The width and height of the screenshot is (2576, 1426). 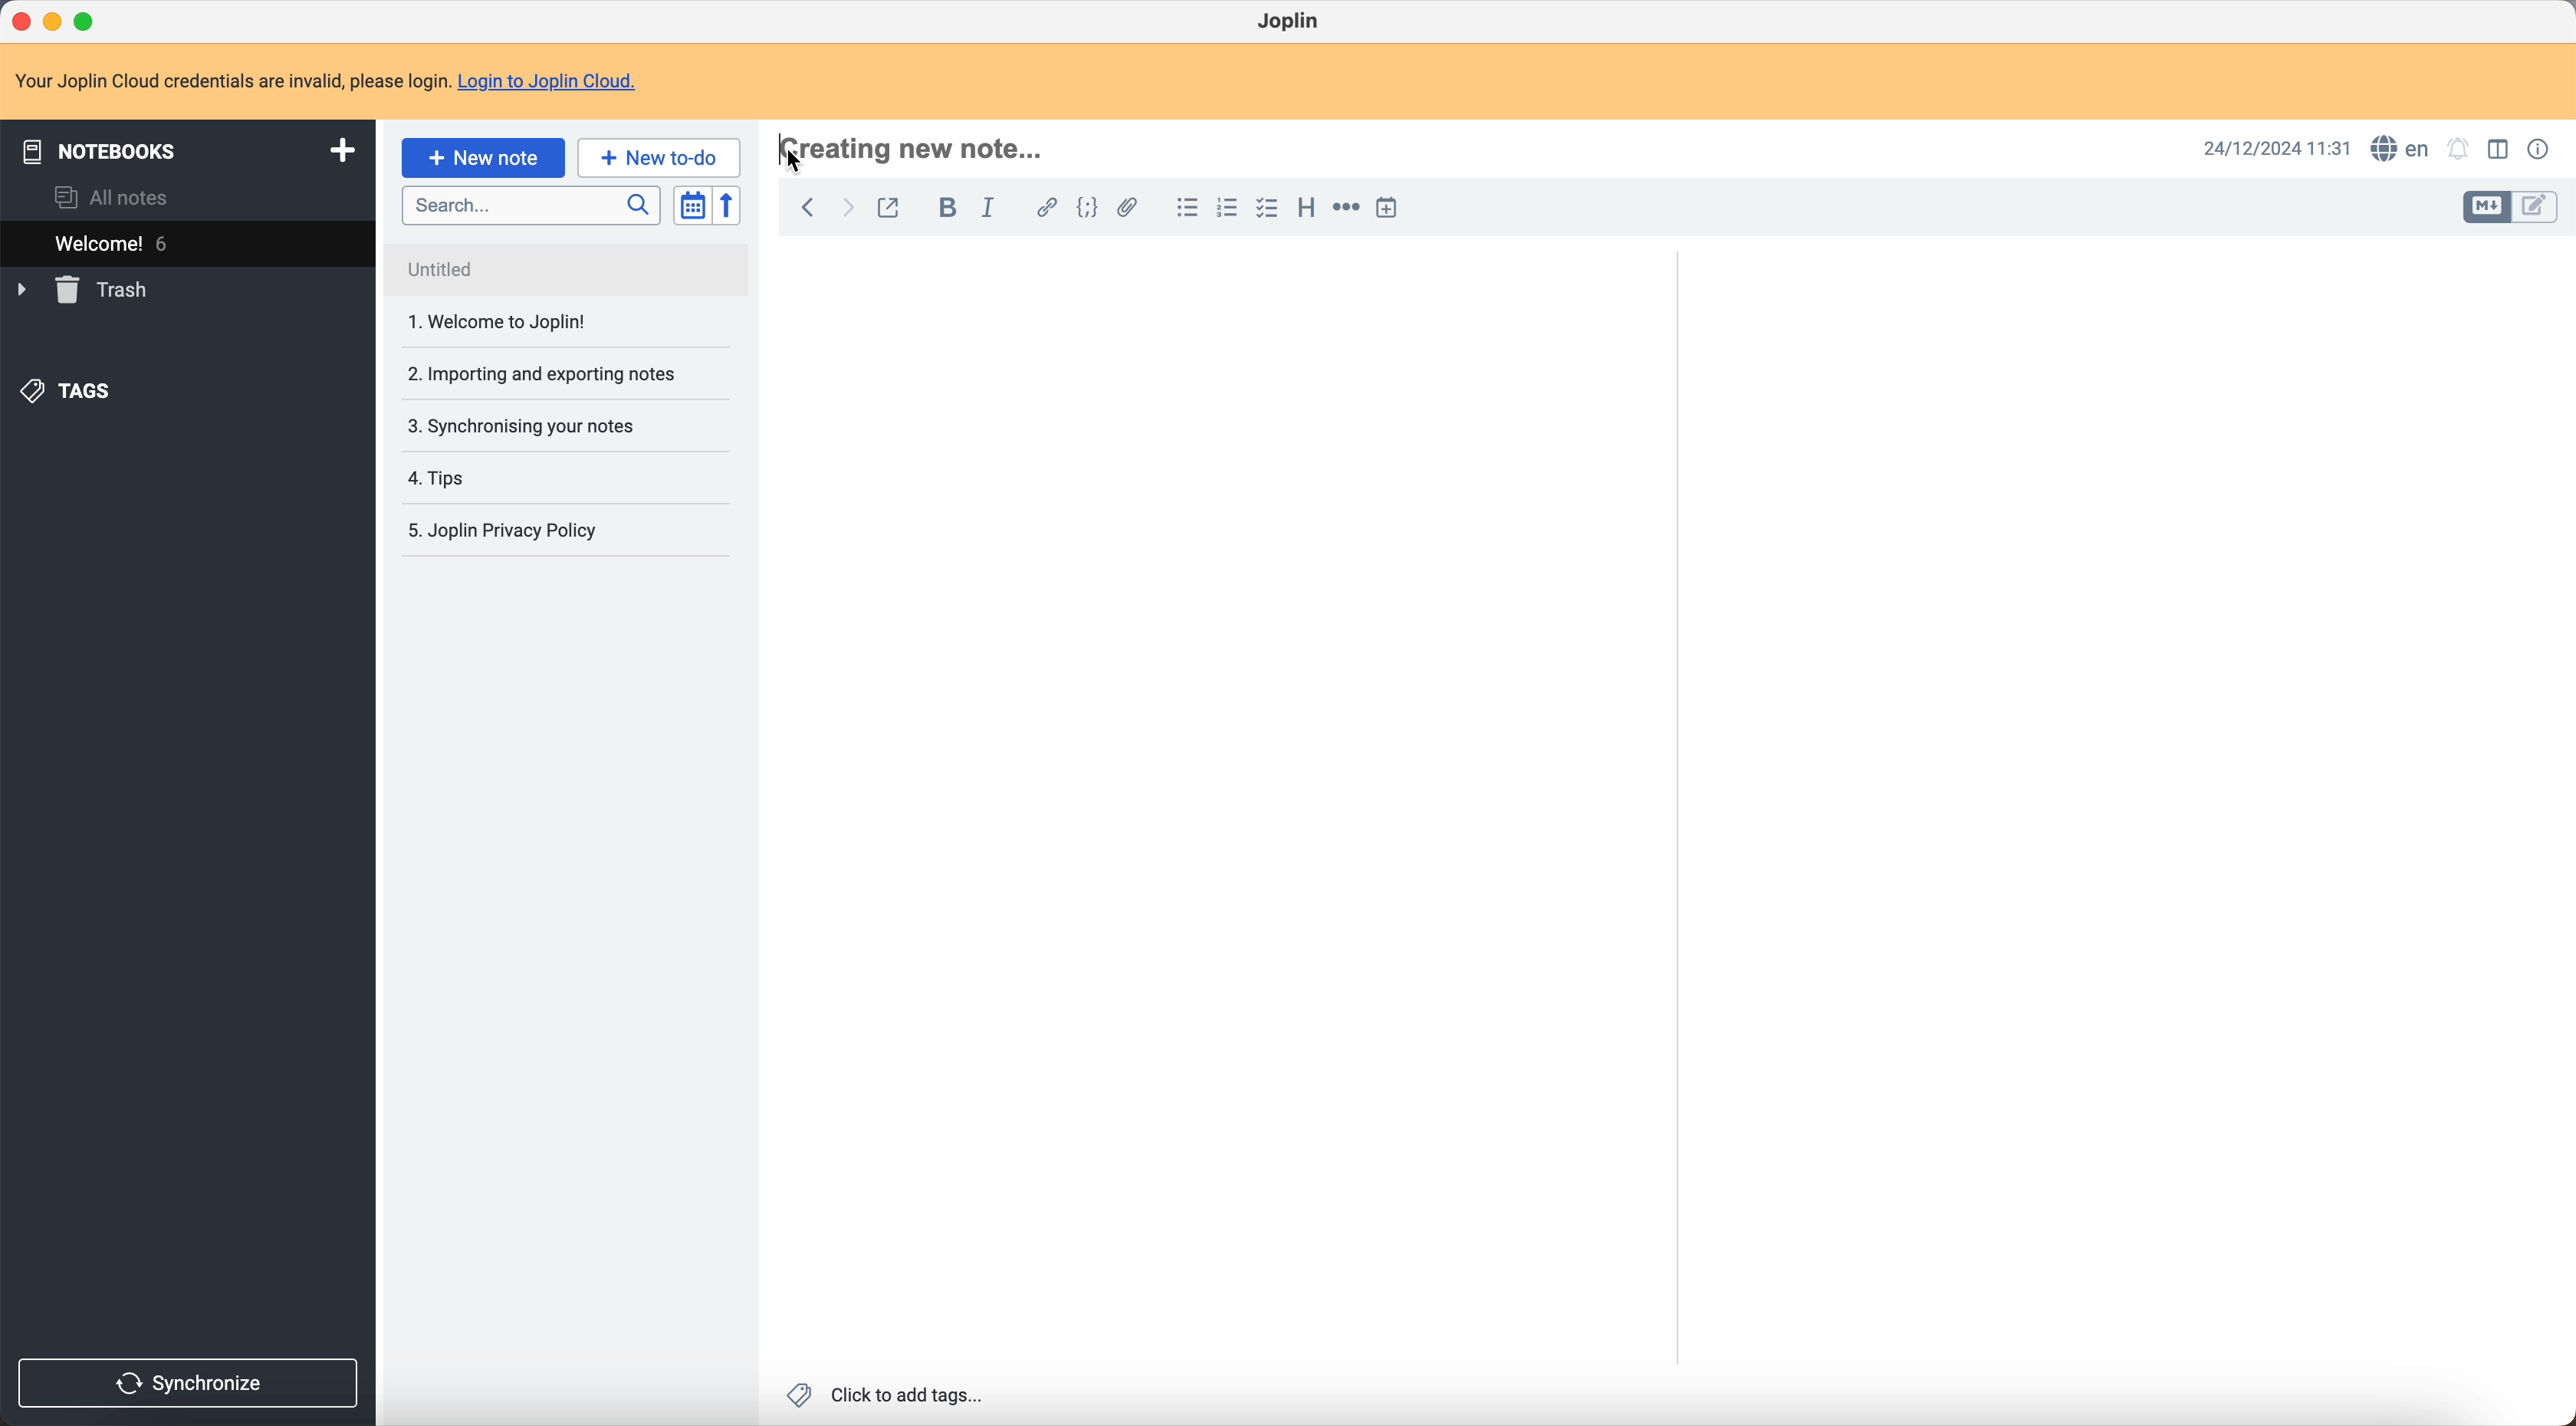 I want to click on Cursor, so click(x=798, y=162).